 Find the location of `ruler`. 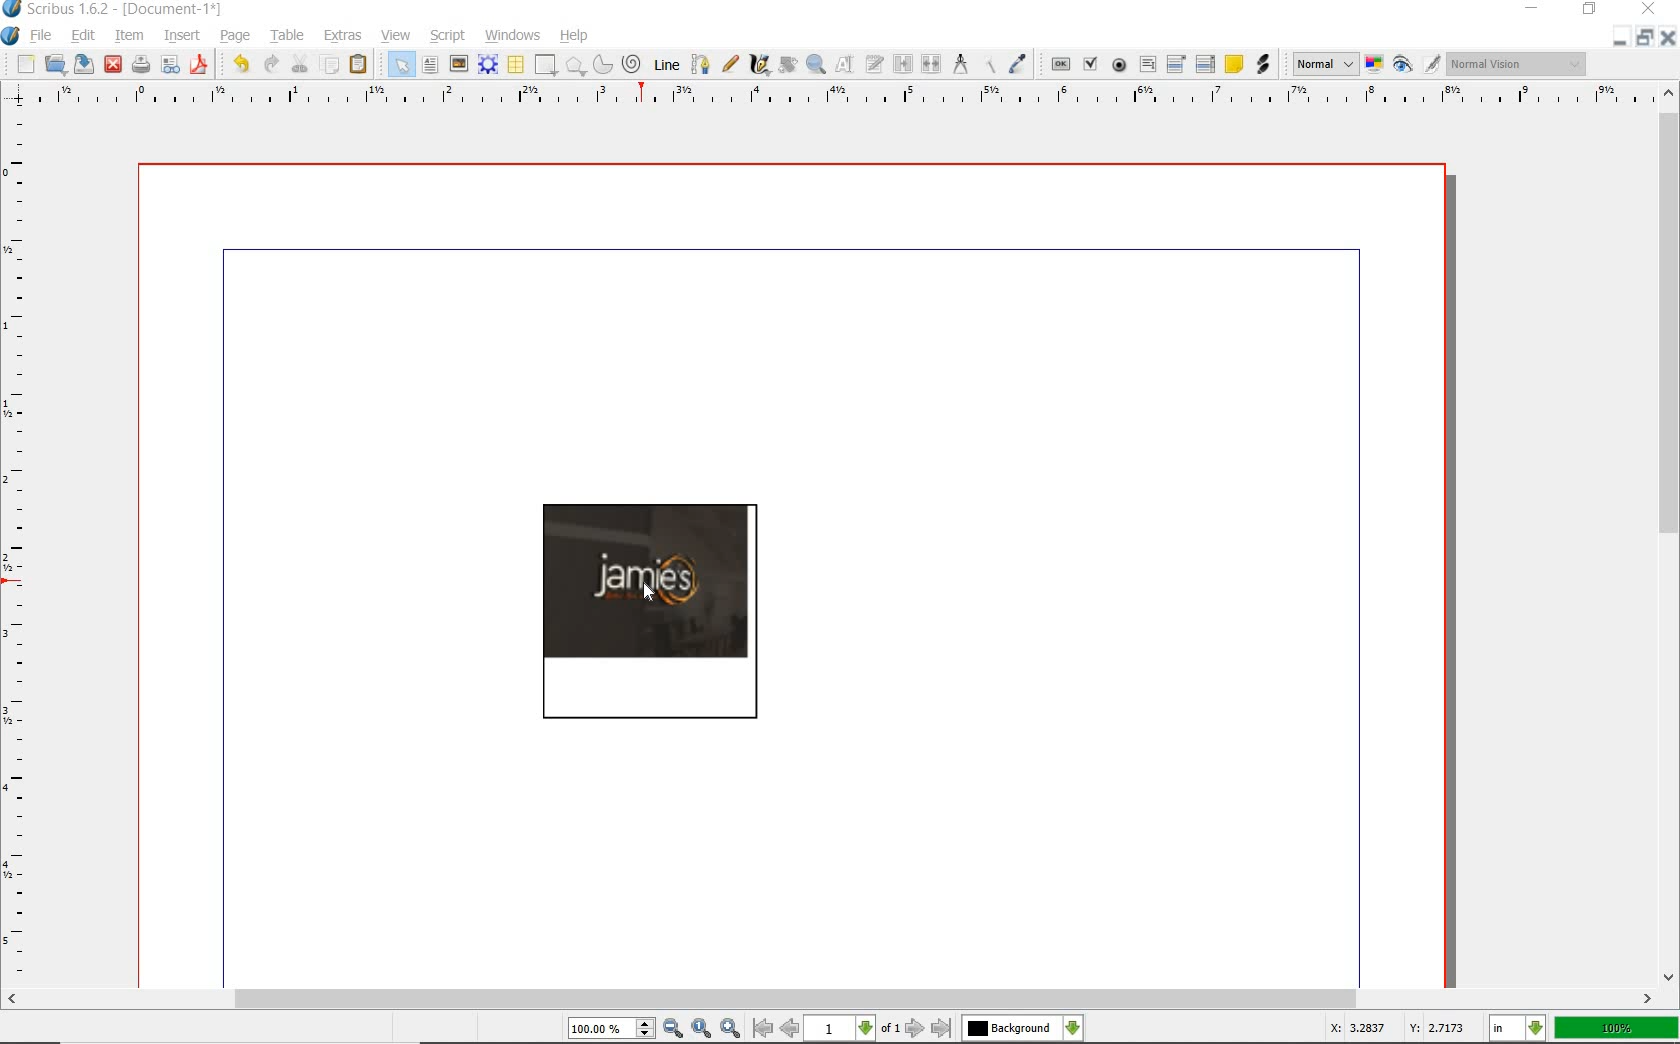

ruler is located at coordinates (826, 97).